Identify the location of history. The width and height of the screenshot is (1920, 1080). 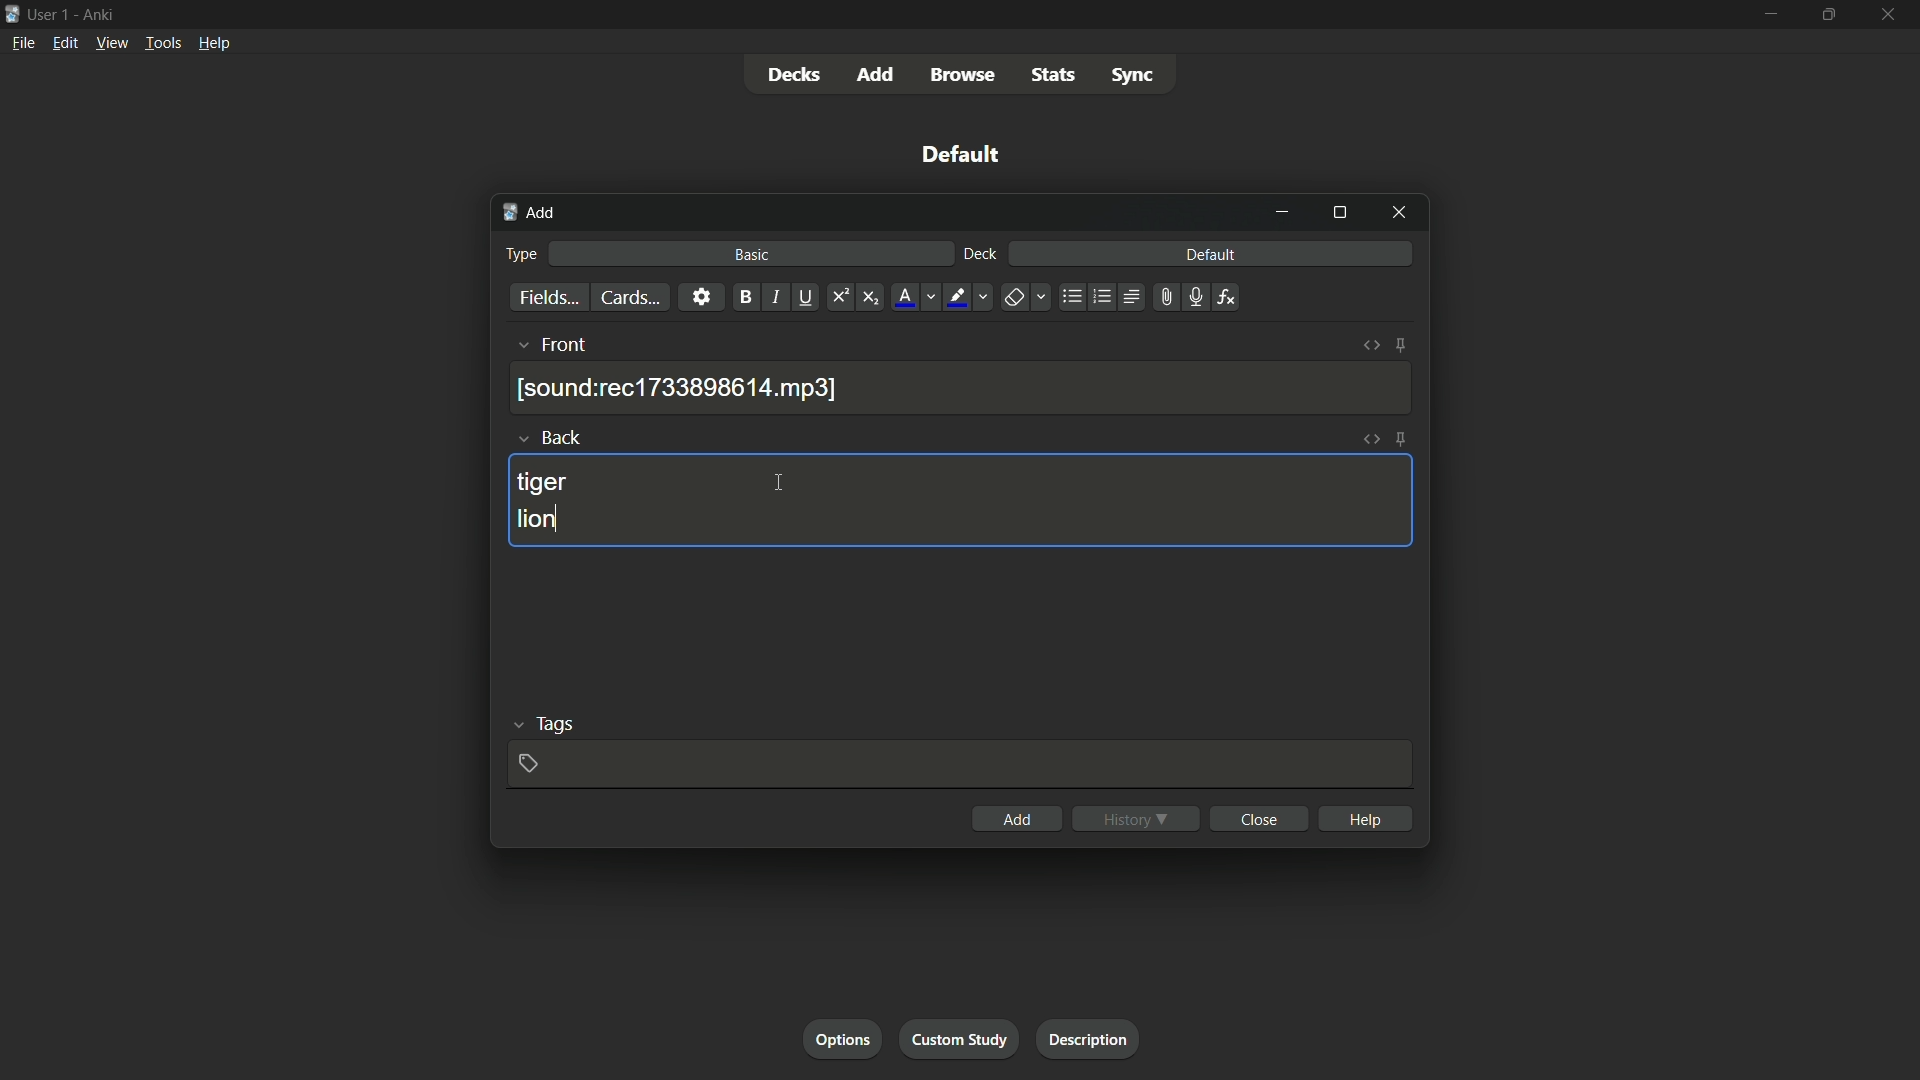
(1136, 818).